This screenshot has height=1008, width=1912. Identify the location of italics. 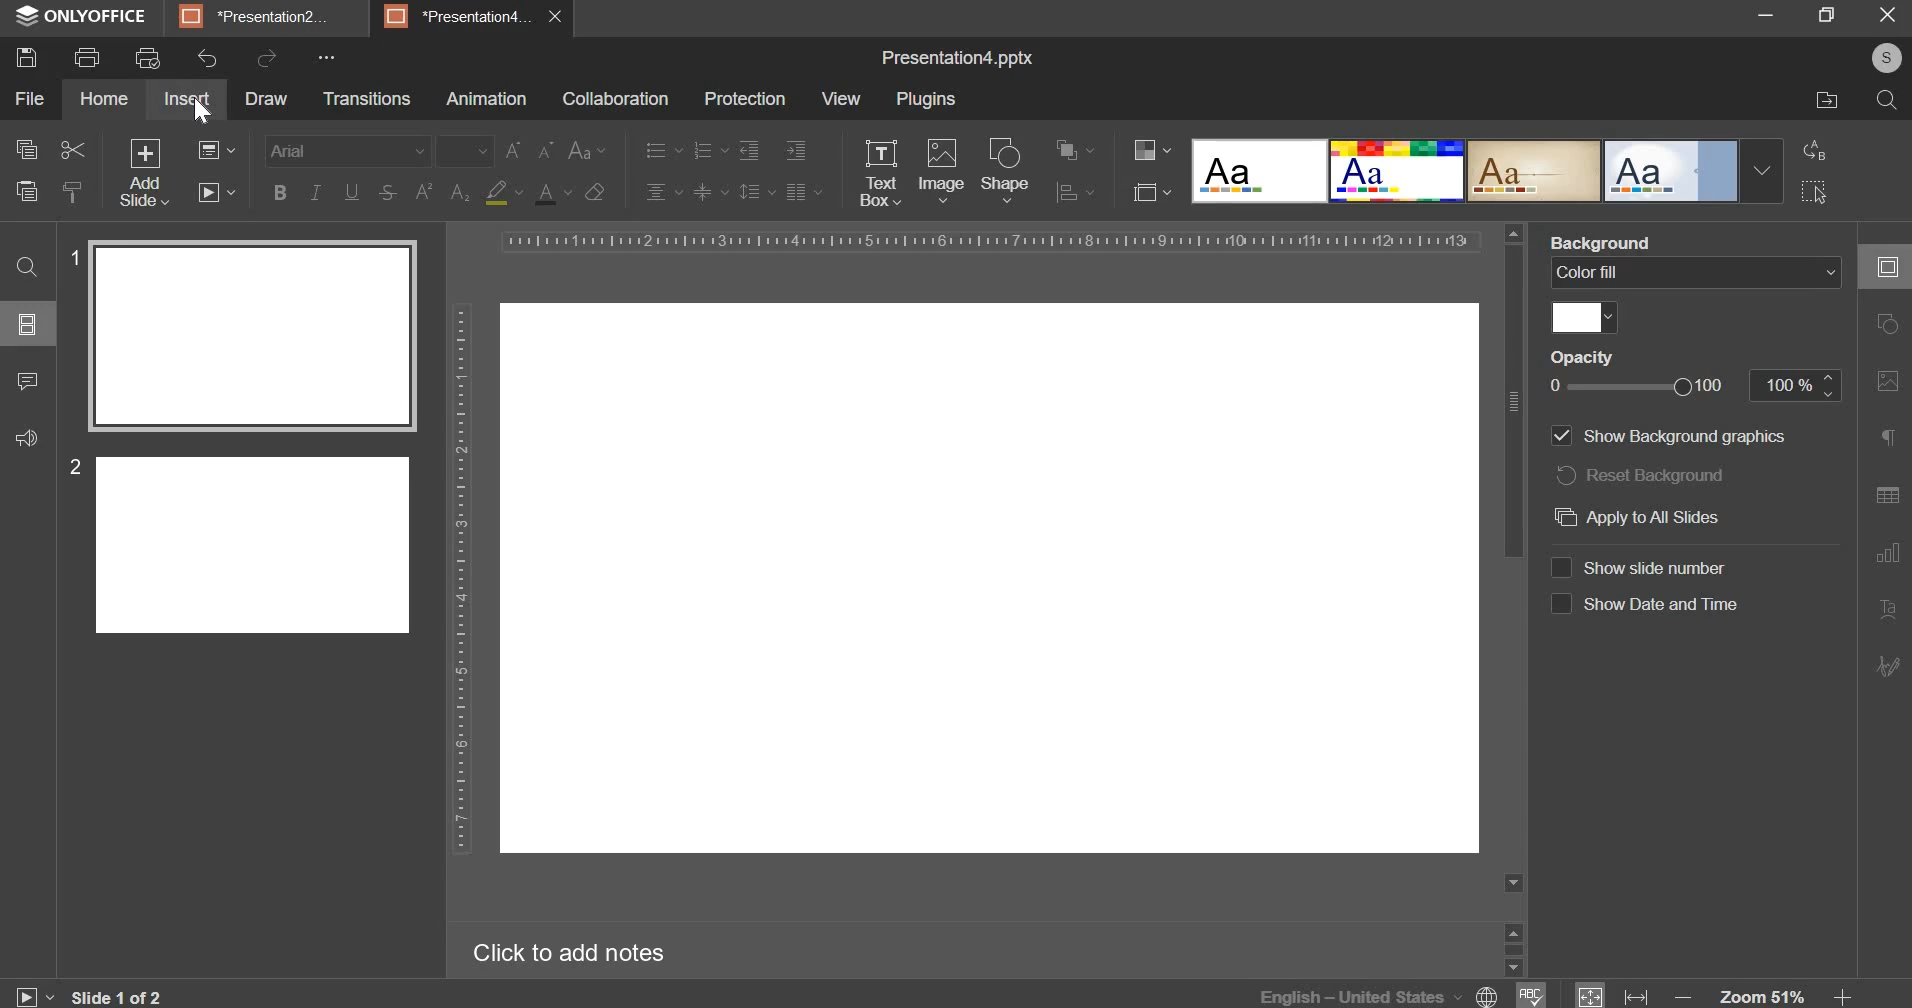
(314, 193).